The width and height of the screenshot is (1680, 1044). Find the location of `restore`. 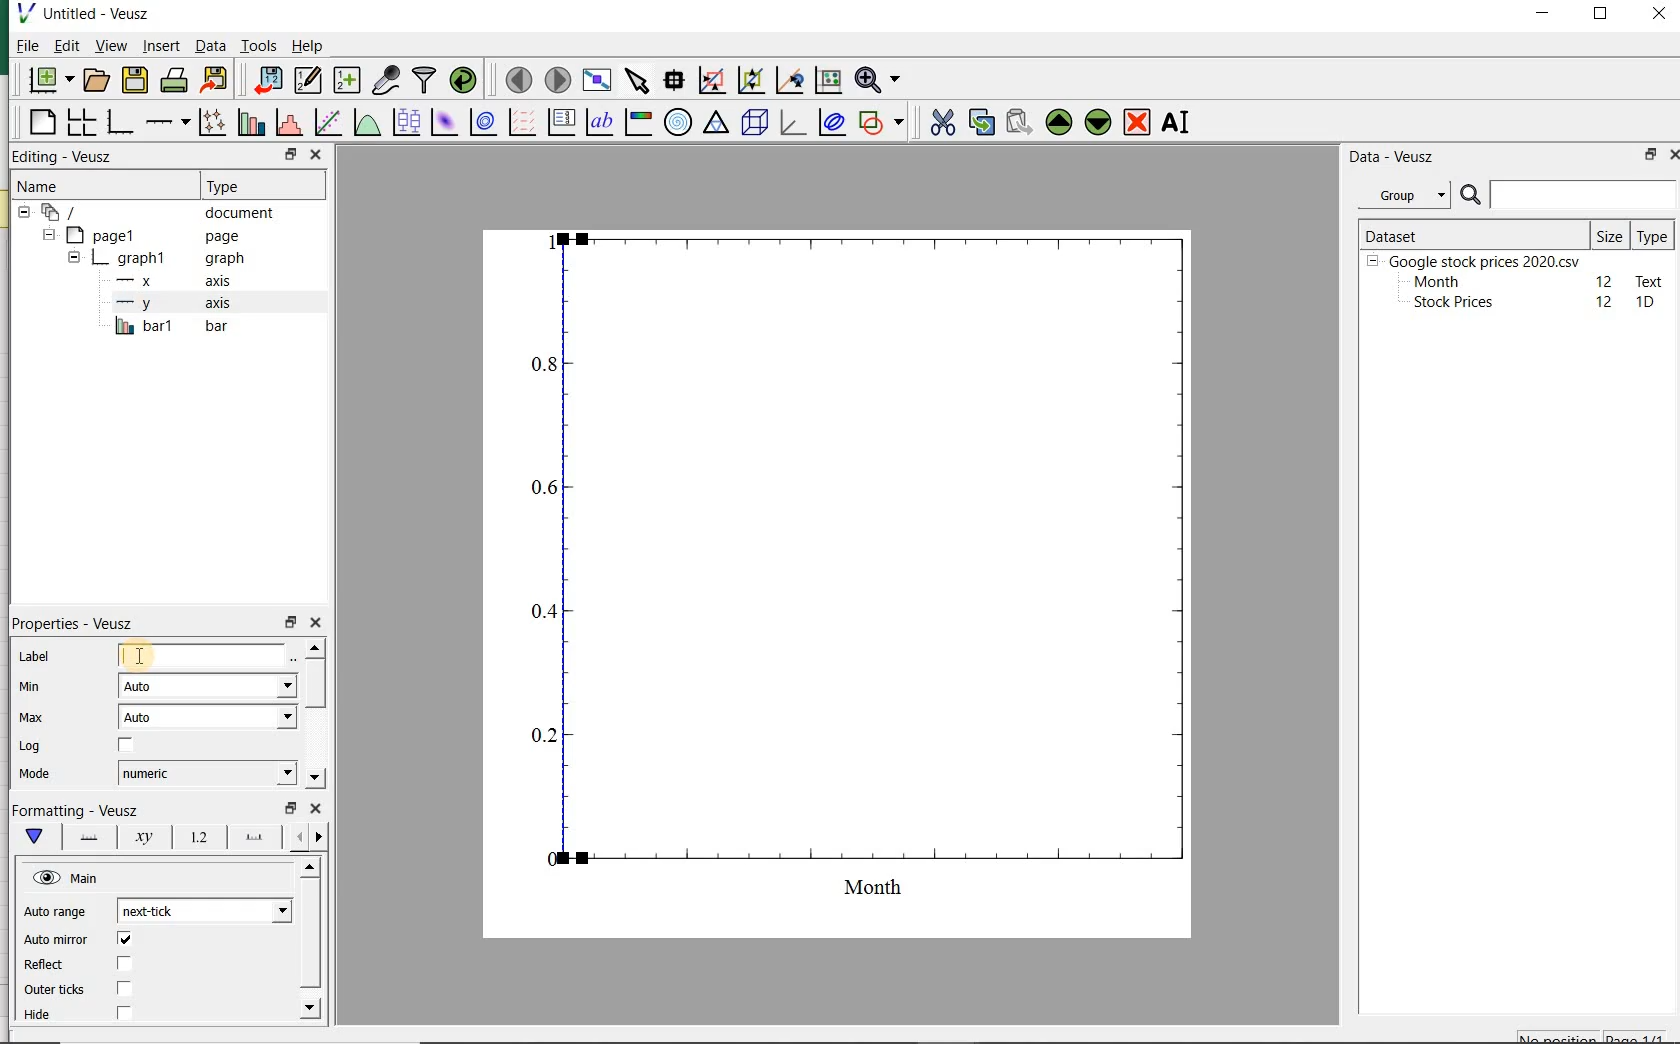

restore is located at coordinates (1647, 156).